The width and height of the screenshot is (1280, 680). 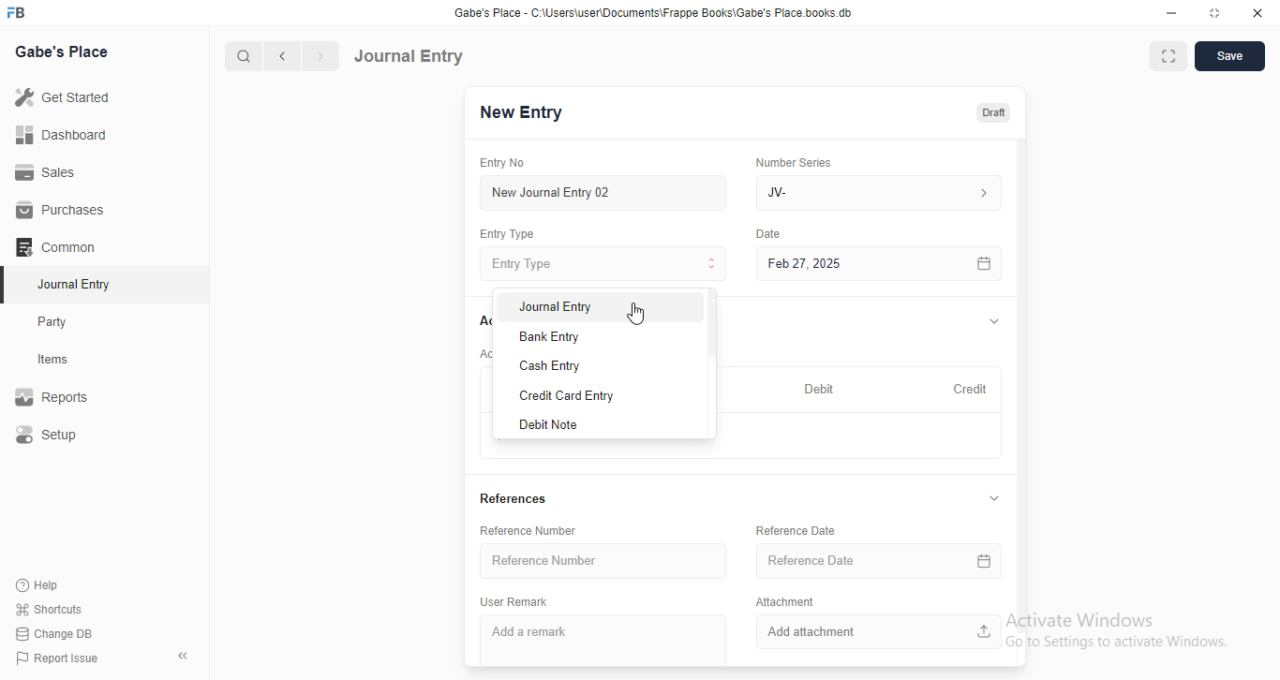 I want to click on New entry, so click(x=527, y=114).